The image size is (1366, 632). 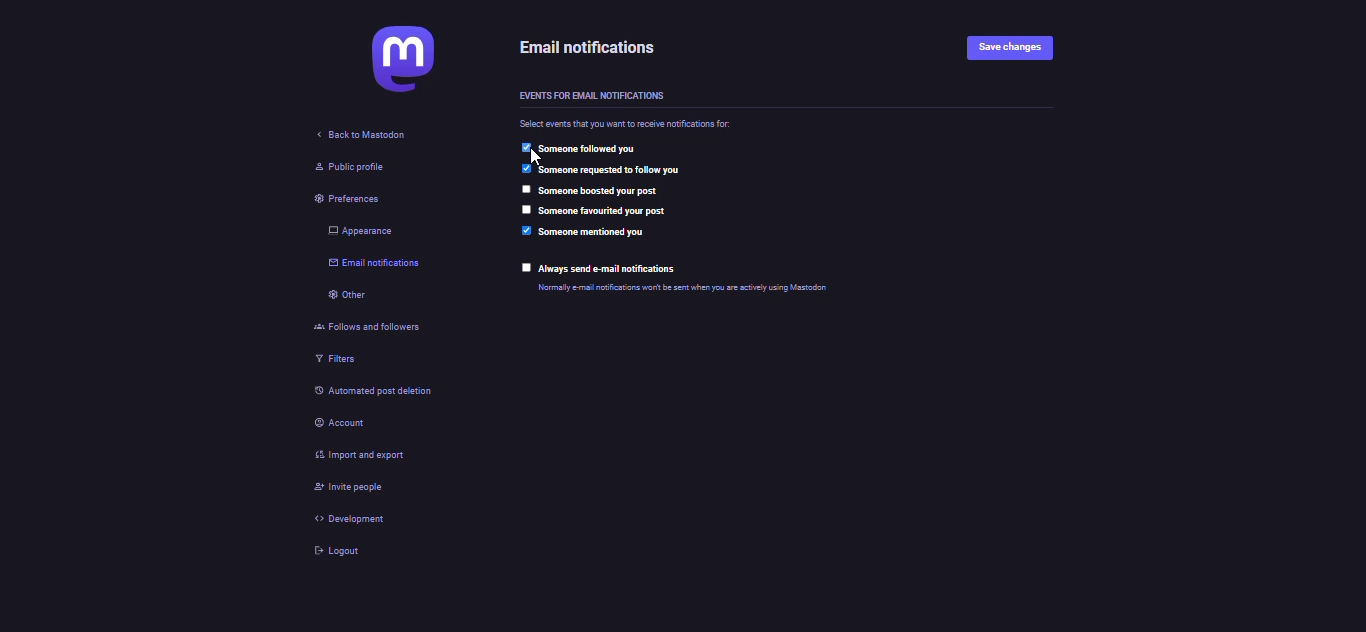 What do you see at coordinates (383, 393) in the screenshot?
I see `automated post deletion` at bounding box center [383, 393].